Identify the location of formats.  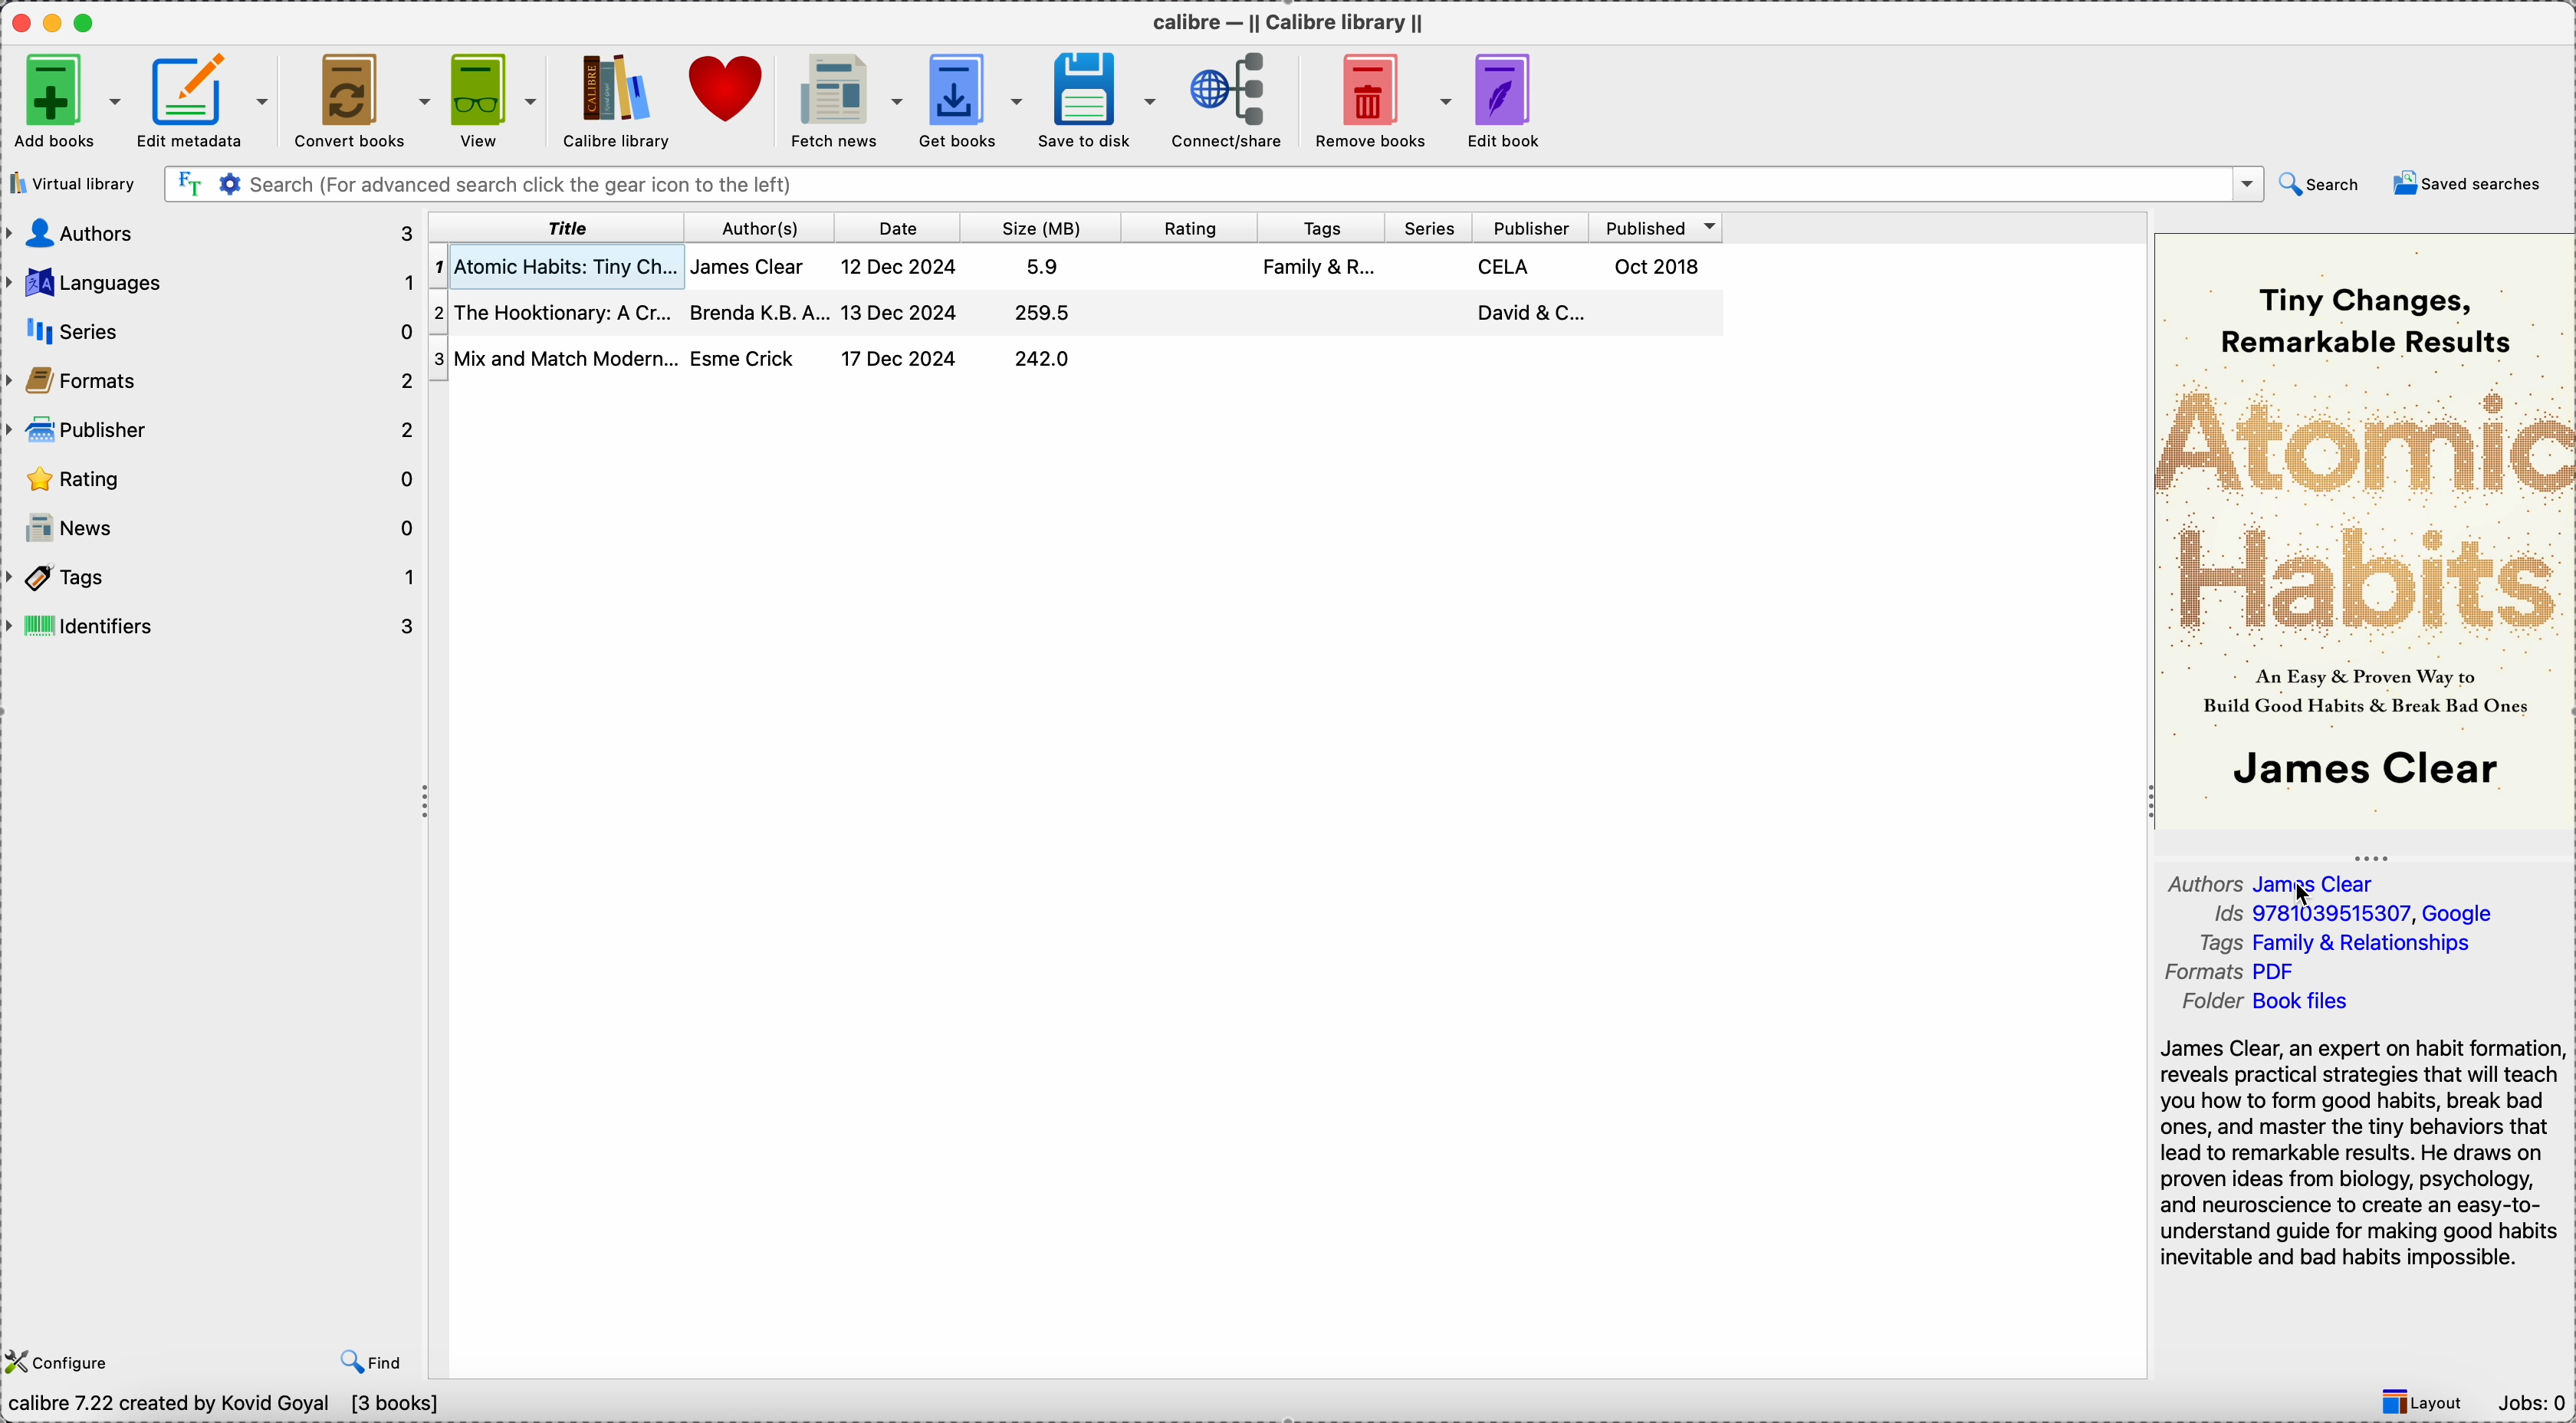
(209, 378).